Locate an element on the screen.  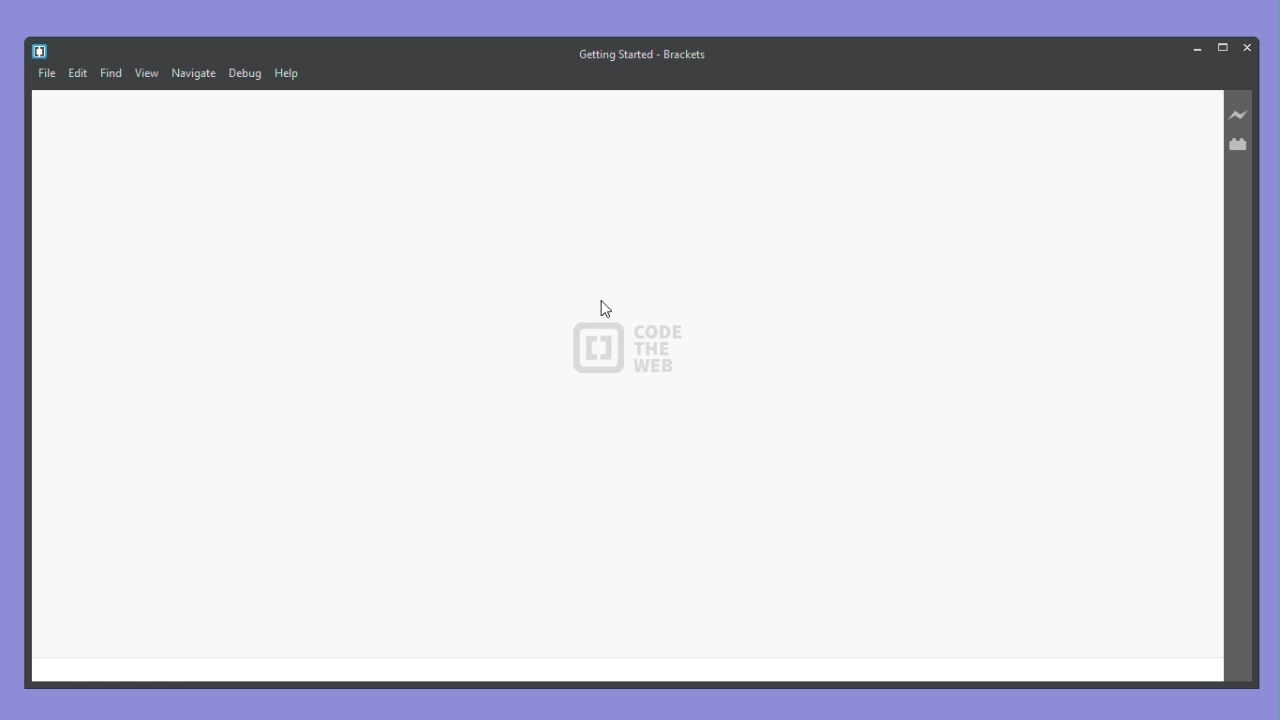
Extension manager is located at coordinates (1241, 142).